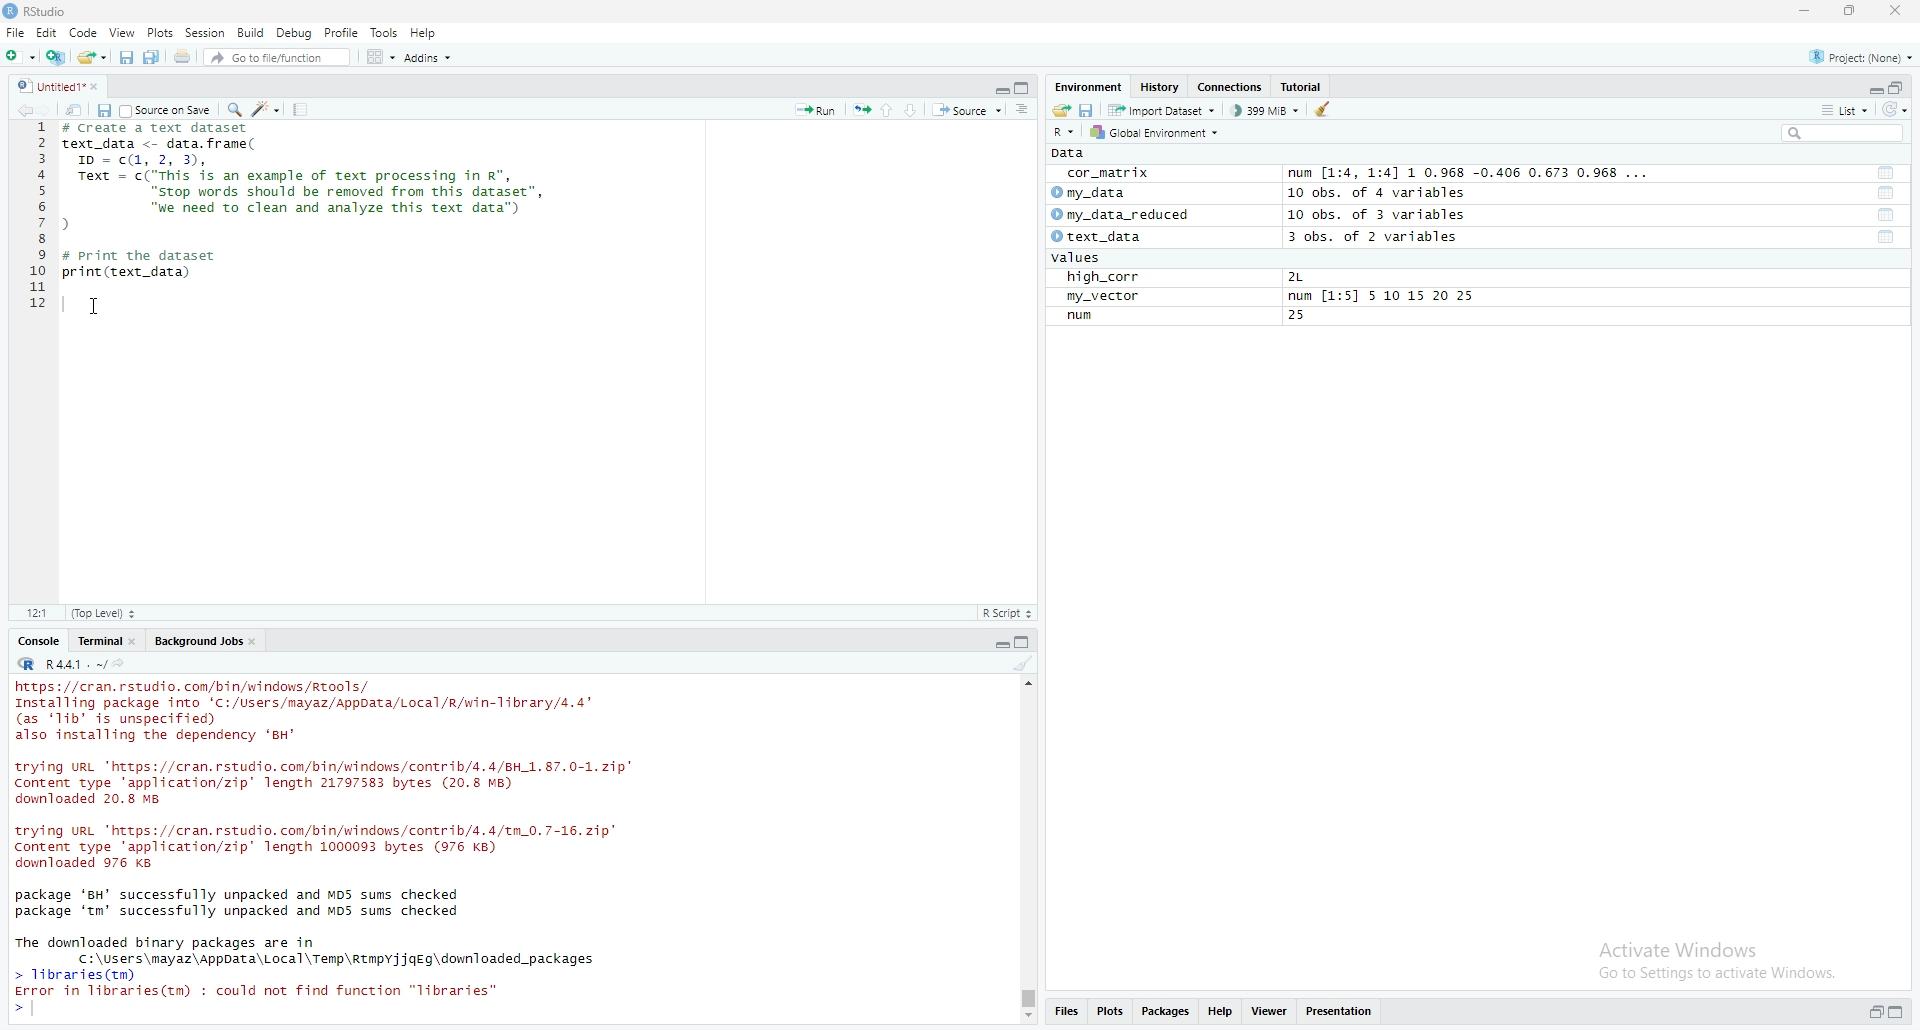 The height and width of the screenshot is (1030, 1920). I want to click on workspace panes, so click(381, 59).